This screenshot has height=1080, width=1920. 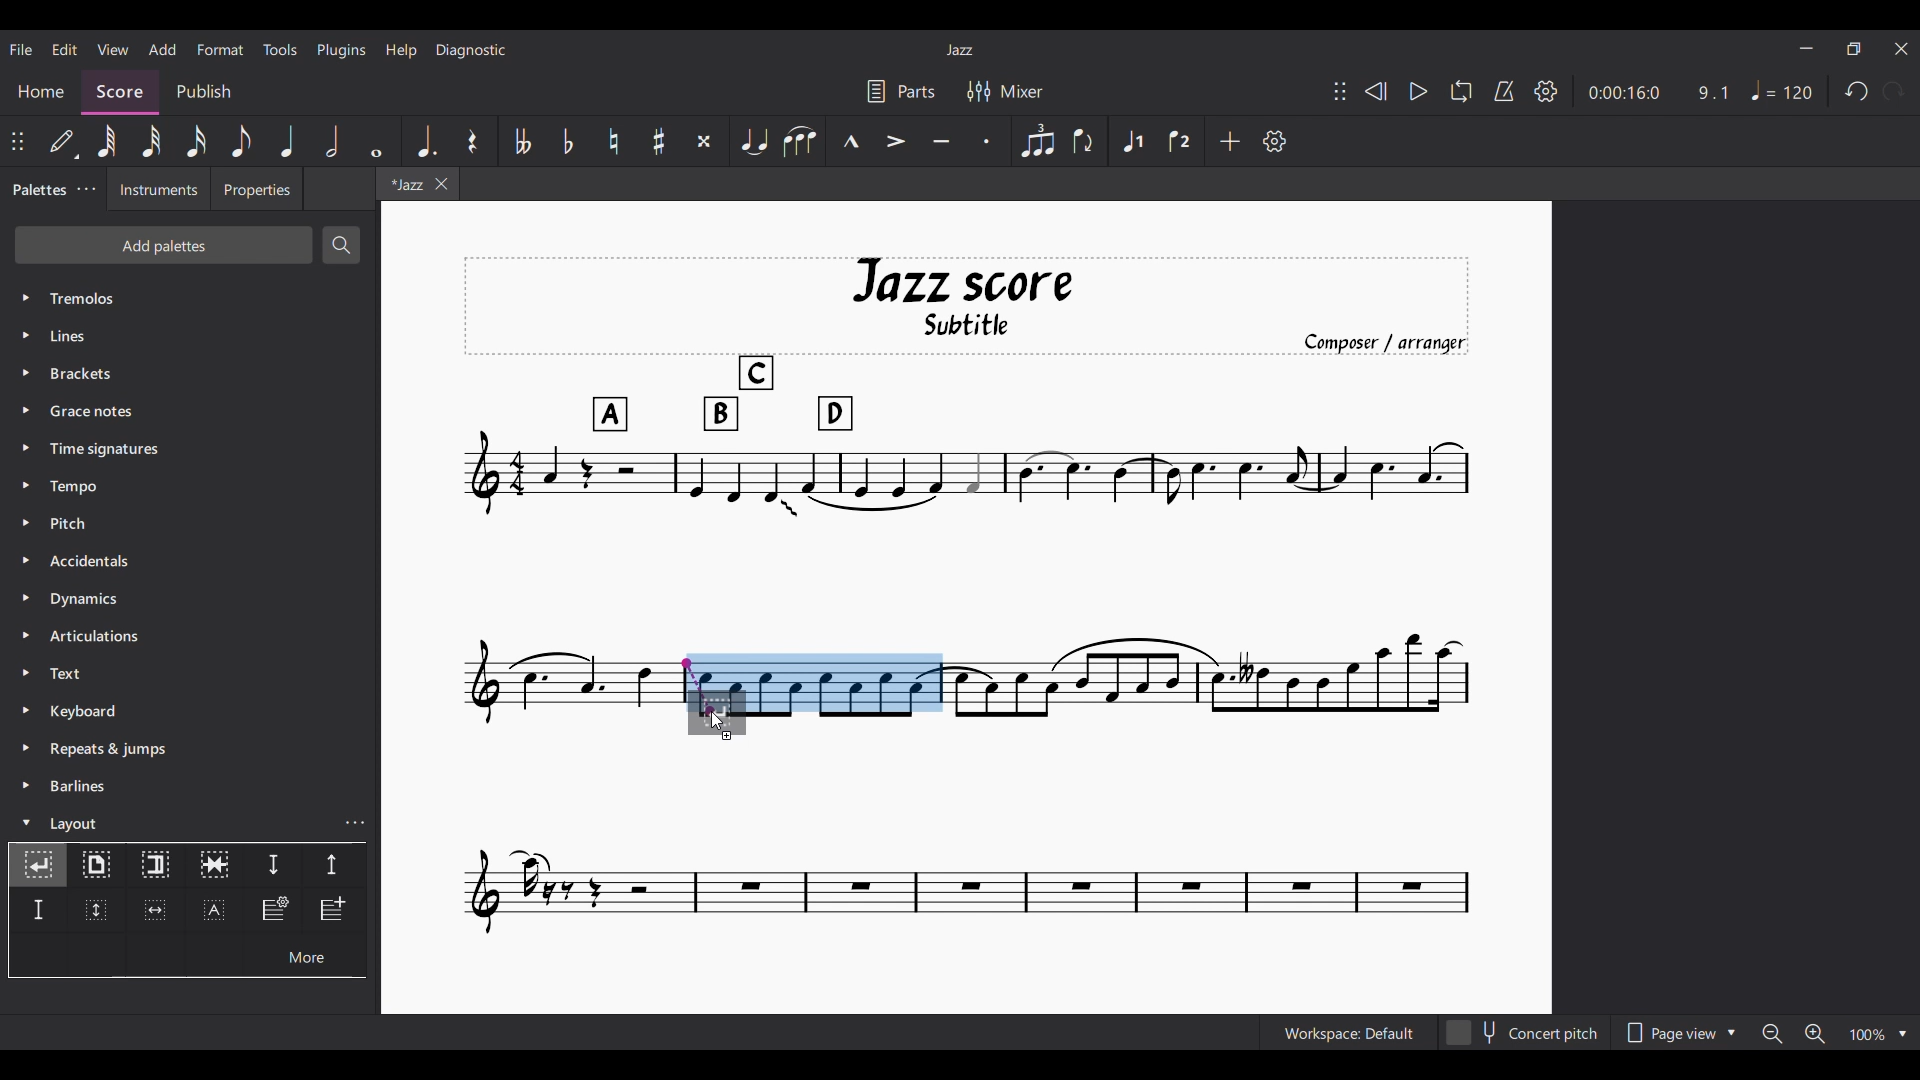 What do you see at coordinates (113, 49) in the screenshot?
I see `View menu` at bounding box center [113, 49].